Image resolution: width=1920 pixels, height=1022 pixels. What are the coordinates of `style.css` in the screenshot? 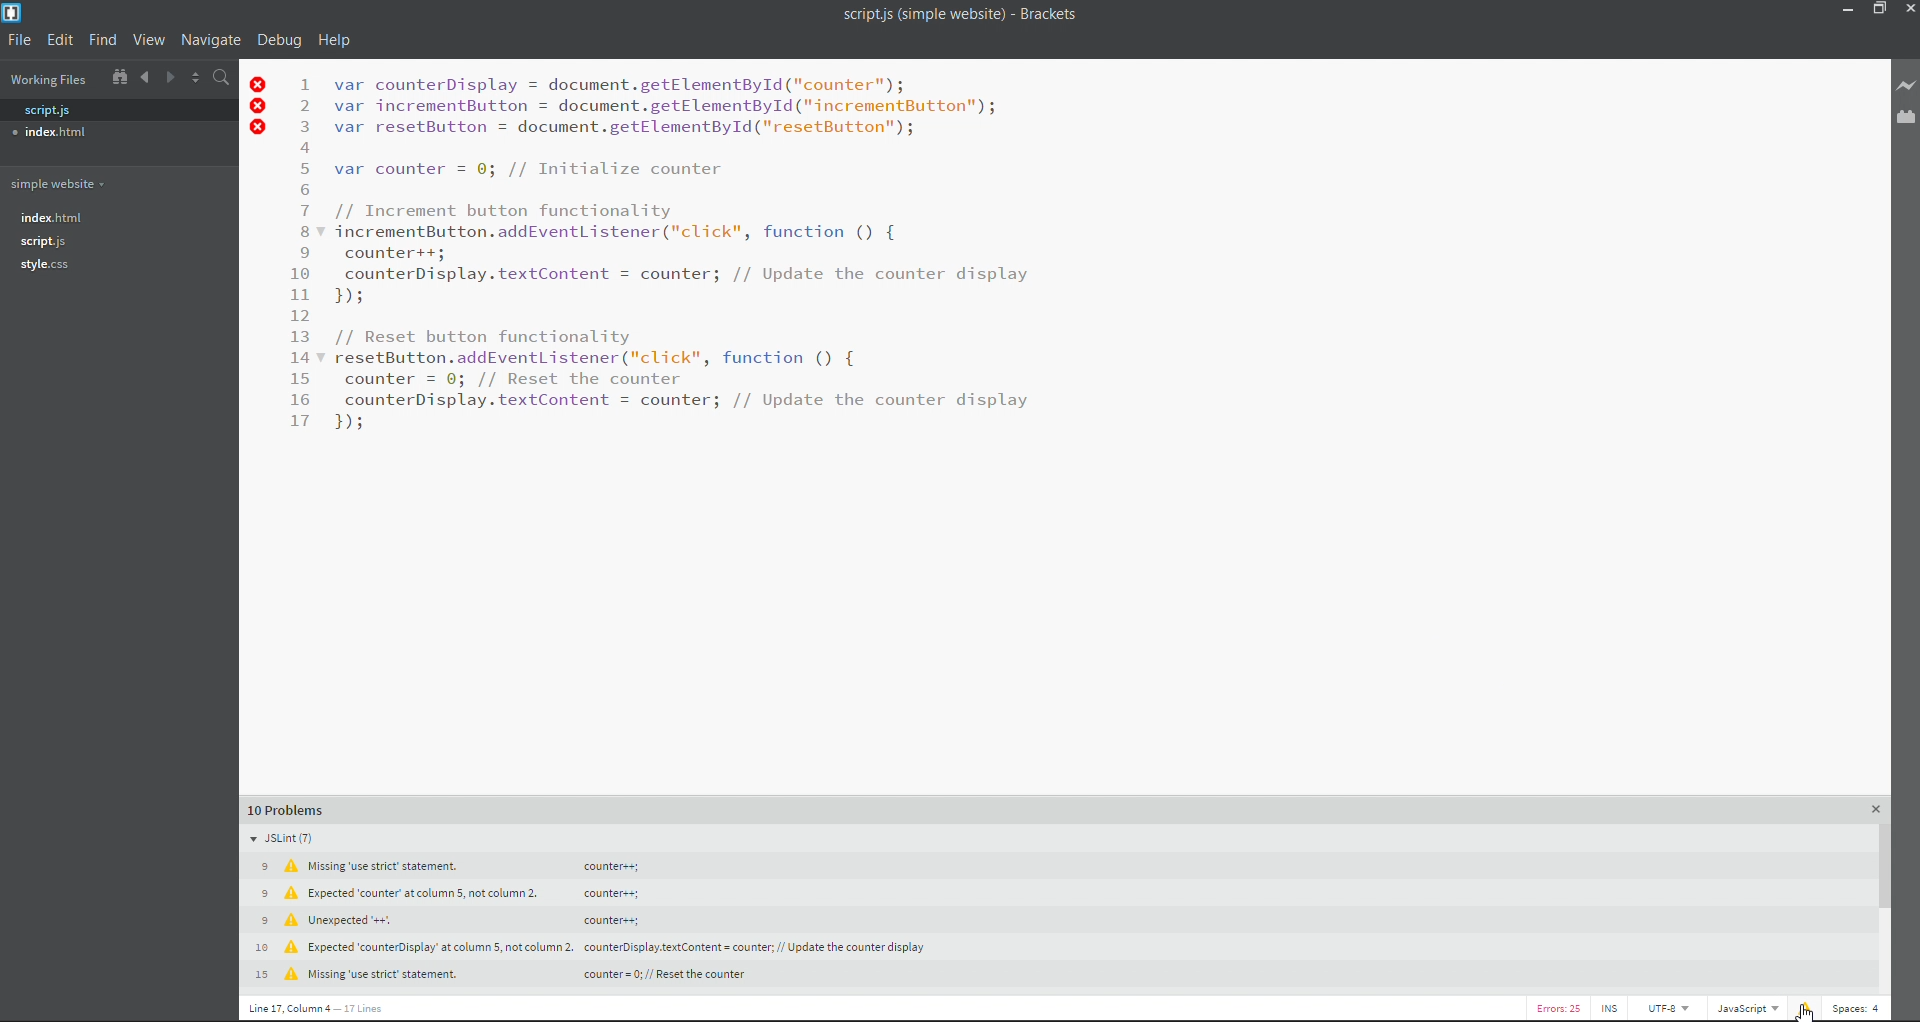 It's located at (47, 265).